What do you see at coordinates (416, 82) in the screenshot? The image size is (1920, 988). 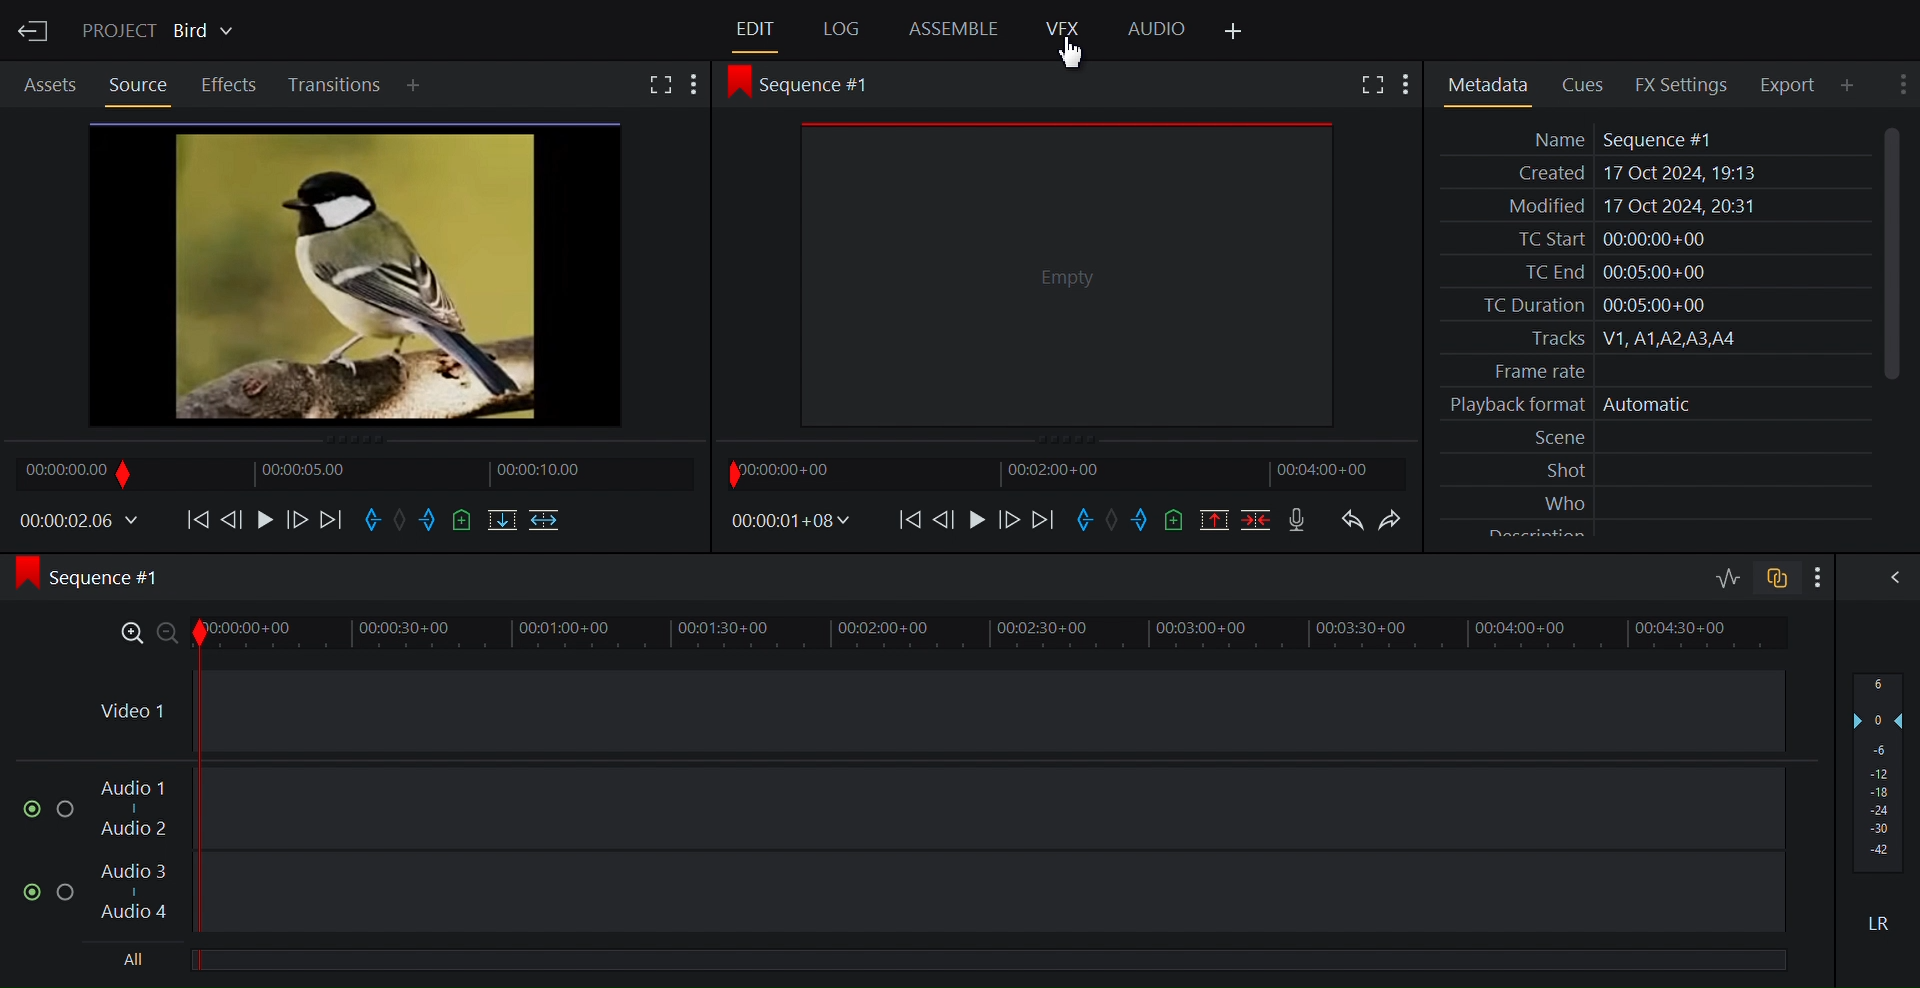 I see `Add` at bounding box center [416, 82].